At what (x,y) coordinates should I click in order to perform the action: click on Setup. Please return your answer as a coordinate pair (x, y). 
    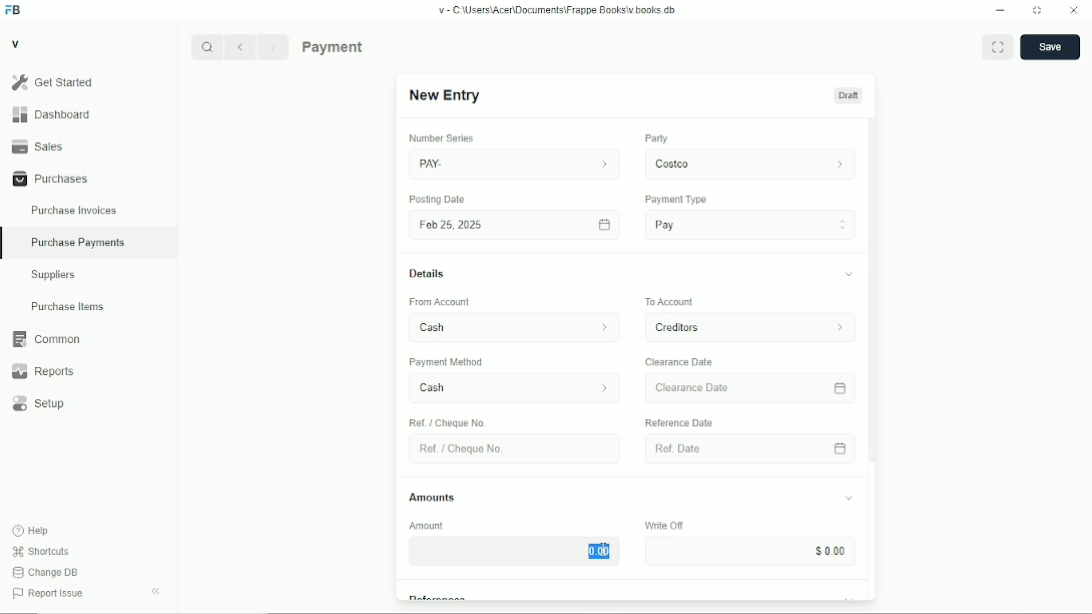
    Looking at the image, I should click on (89, 403).